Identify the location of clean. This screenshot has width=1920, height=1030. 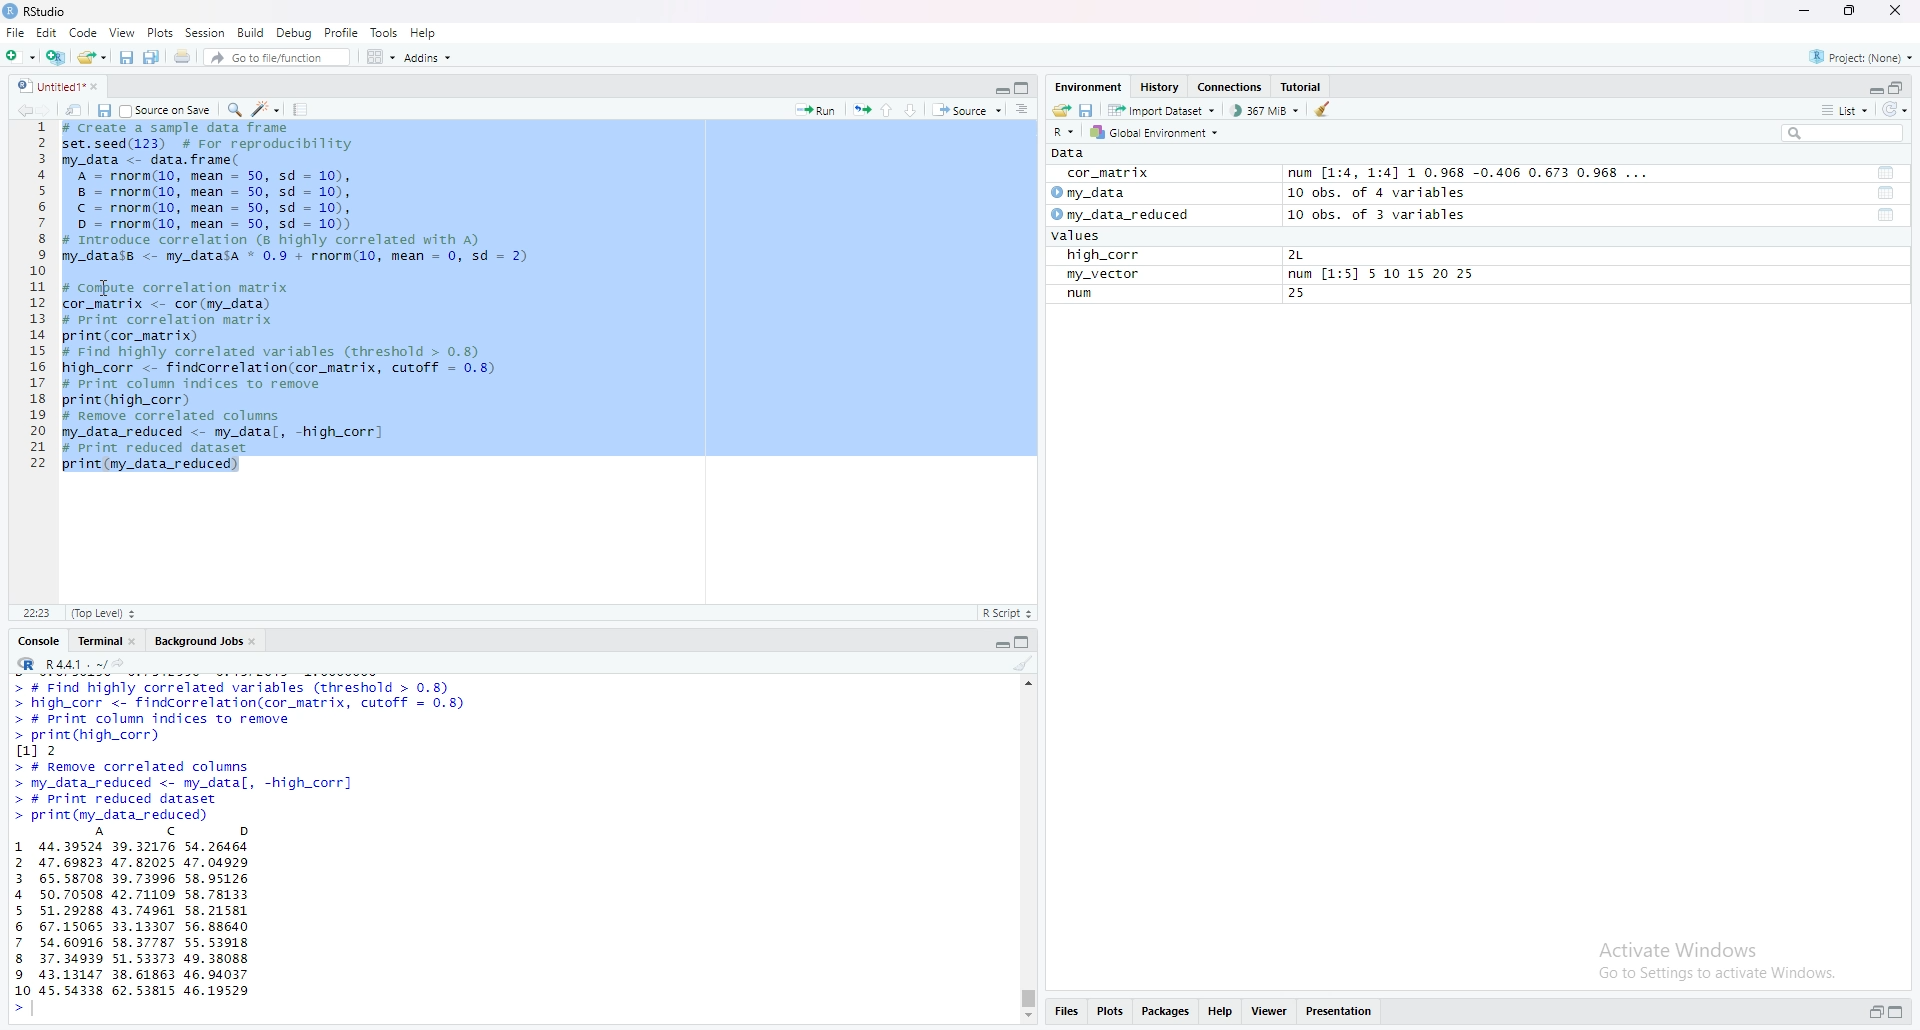
(1325, 109).